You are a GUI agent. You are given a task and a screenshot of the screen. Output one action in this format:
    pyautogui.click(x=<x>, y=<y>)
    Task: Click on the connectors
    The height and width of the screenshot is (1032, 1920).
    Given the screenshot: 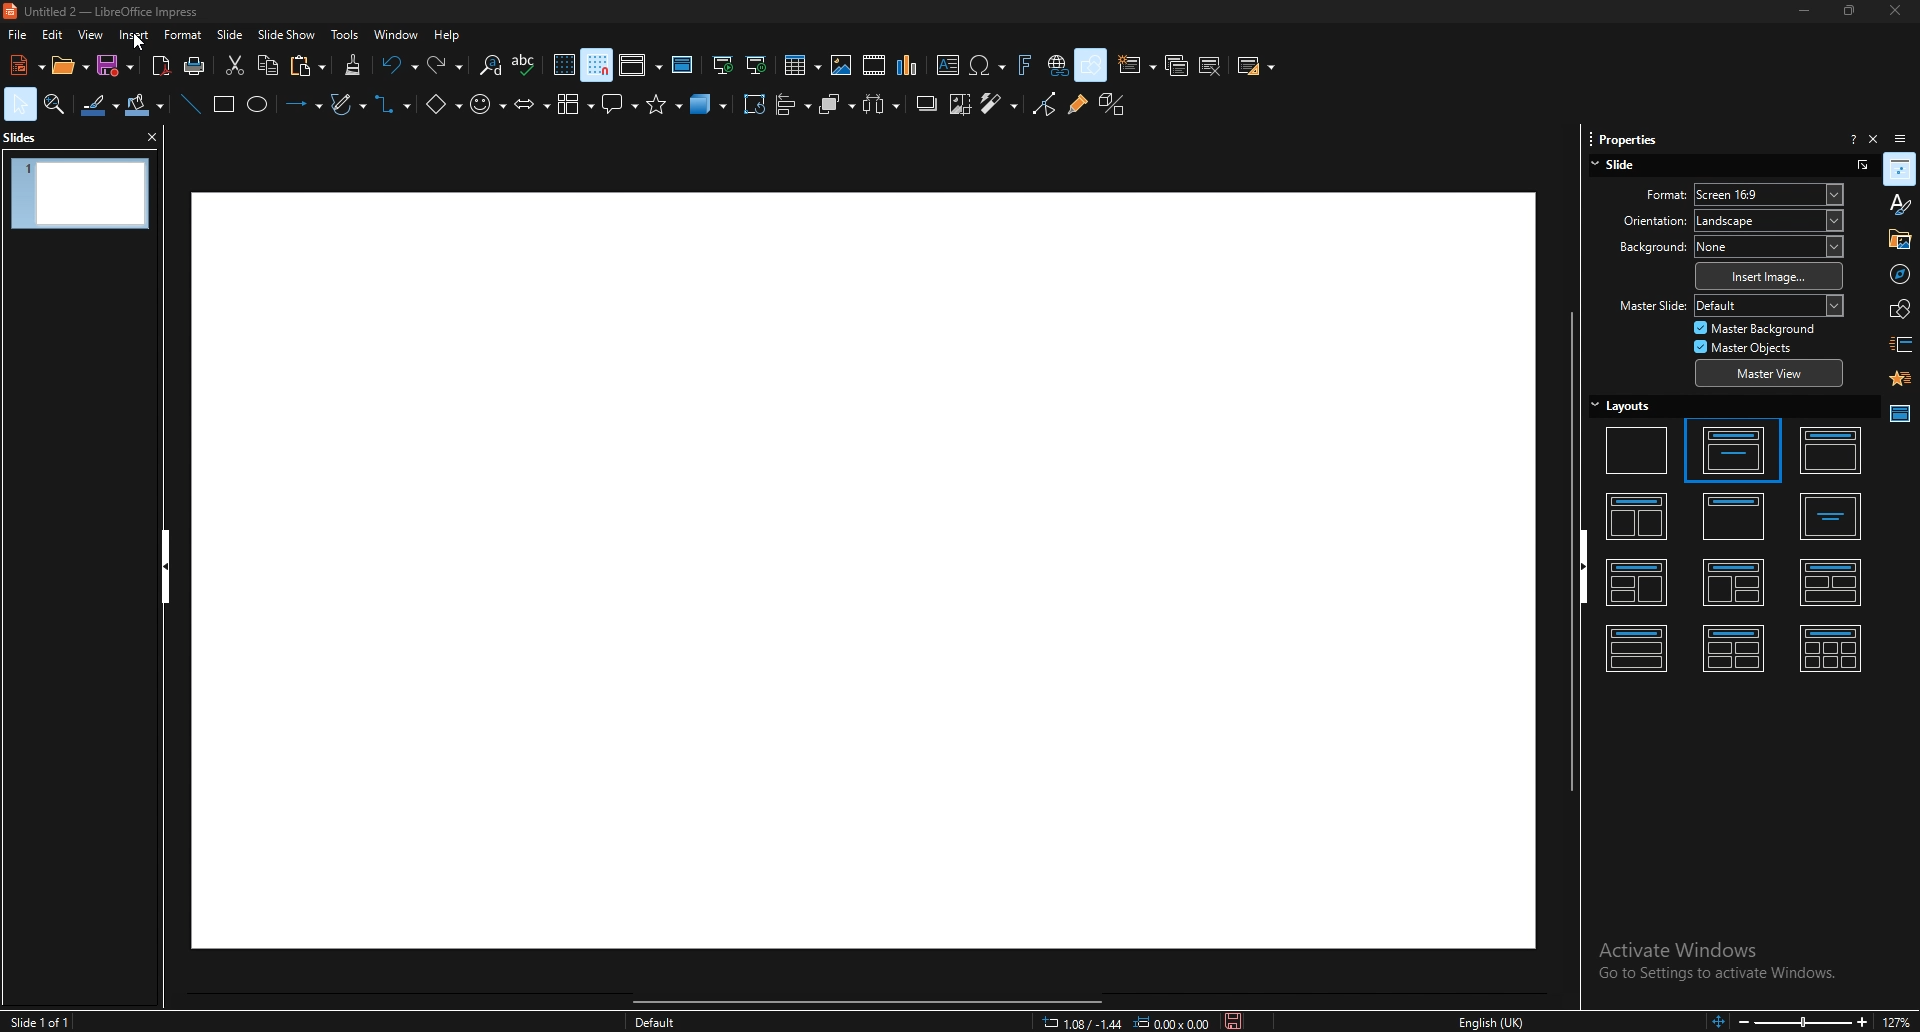 What is the action you would take?
    pyautogui.click(x=396, y=106)
    